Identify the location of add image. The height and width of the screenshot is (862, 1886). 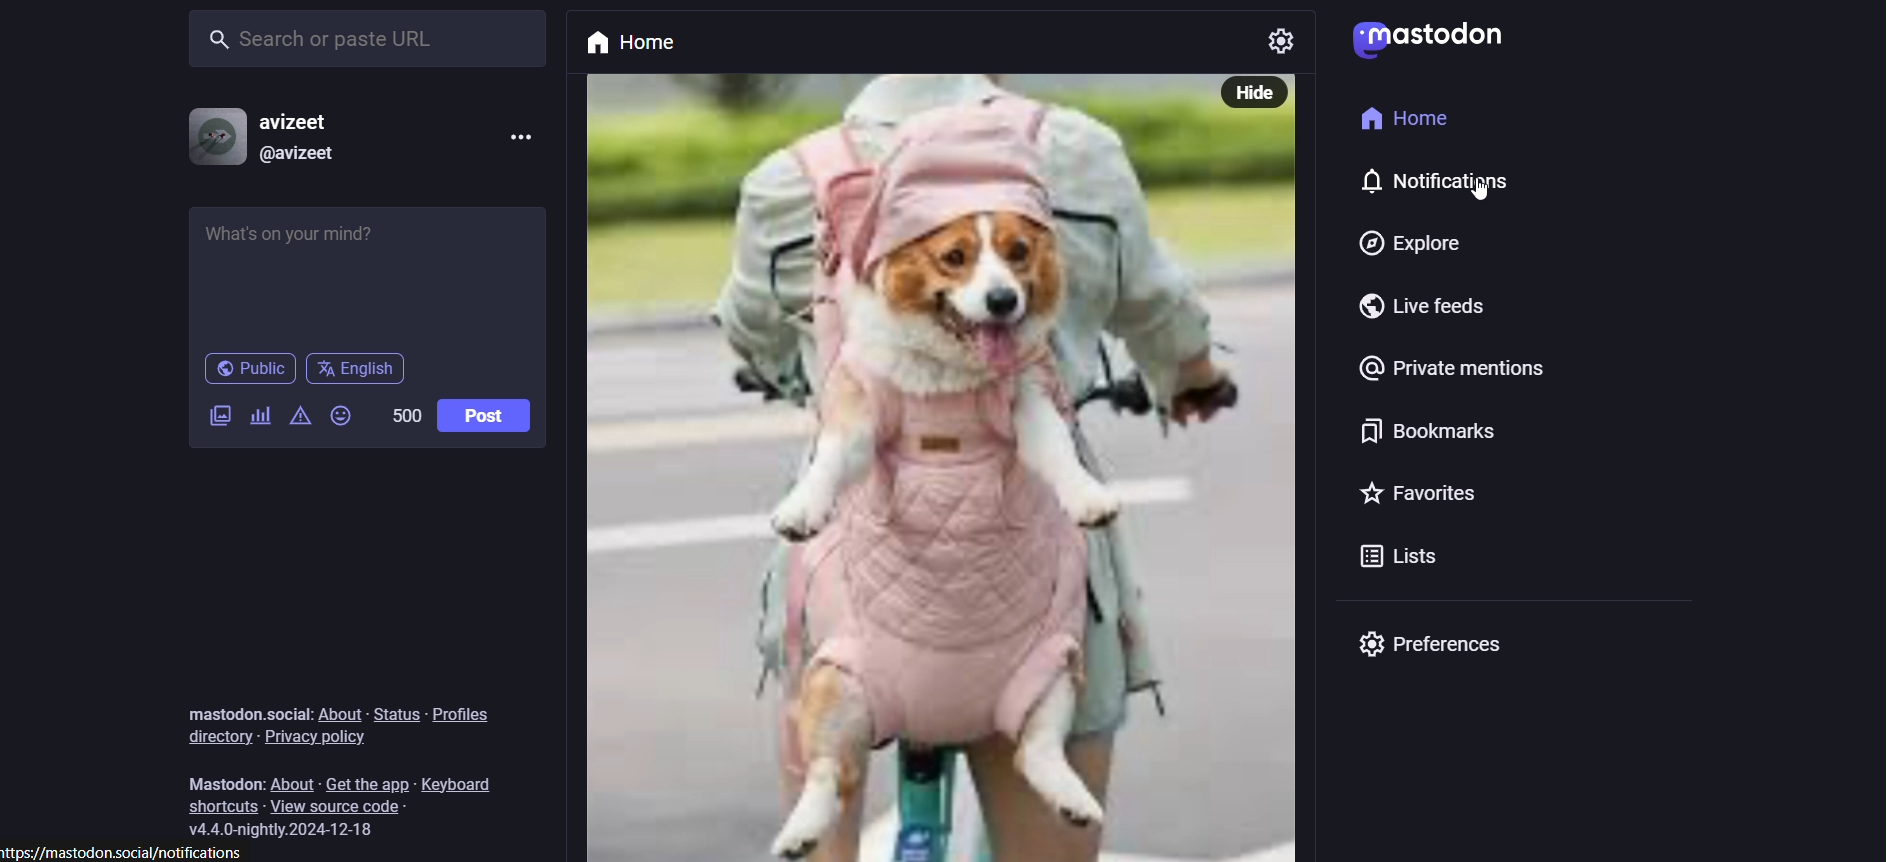
(221, 416).